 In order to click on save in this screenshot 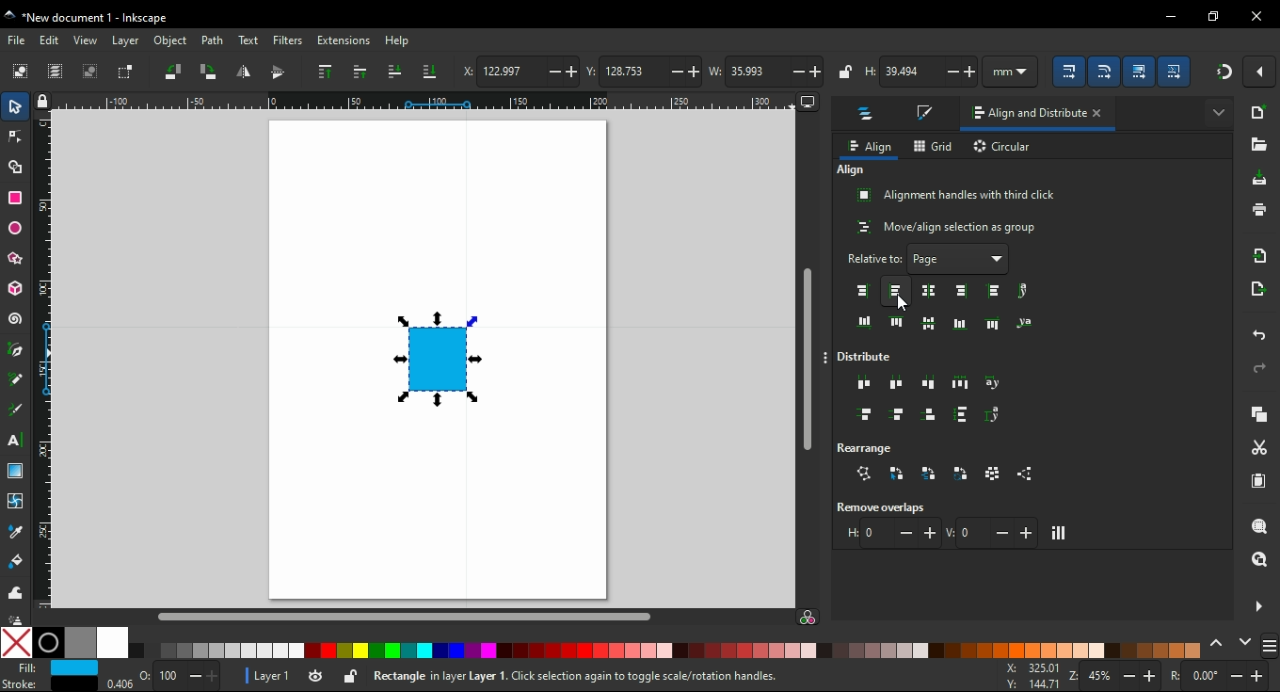, I will do `click(1260, 180)`.